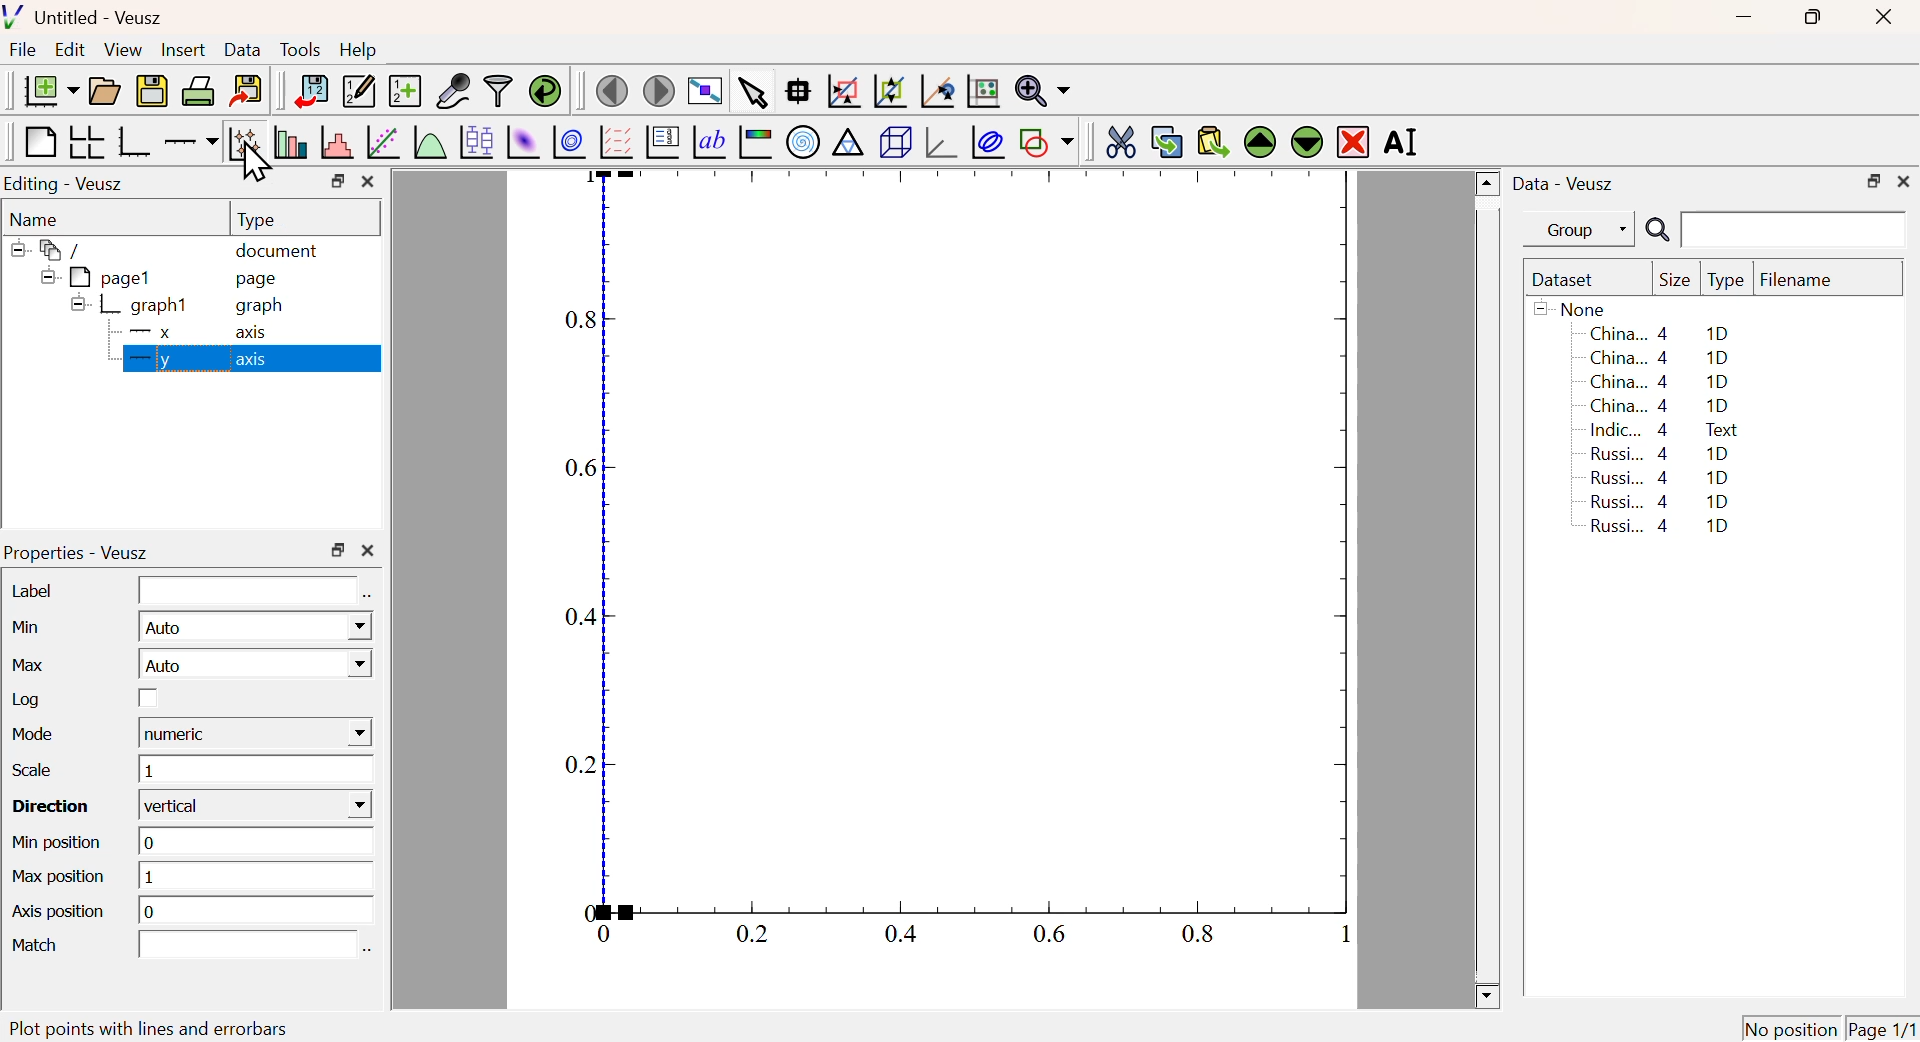 The image size is (1920, 1042). I want to click on Open a document, so click(103, 91).